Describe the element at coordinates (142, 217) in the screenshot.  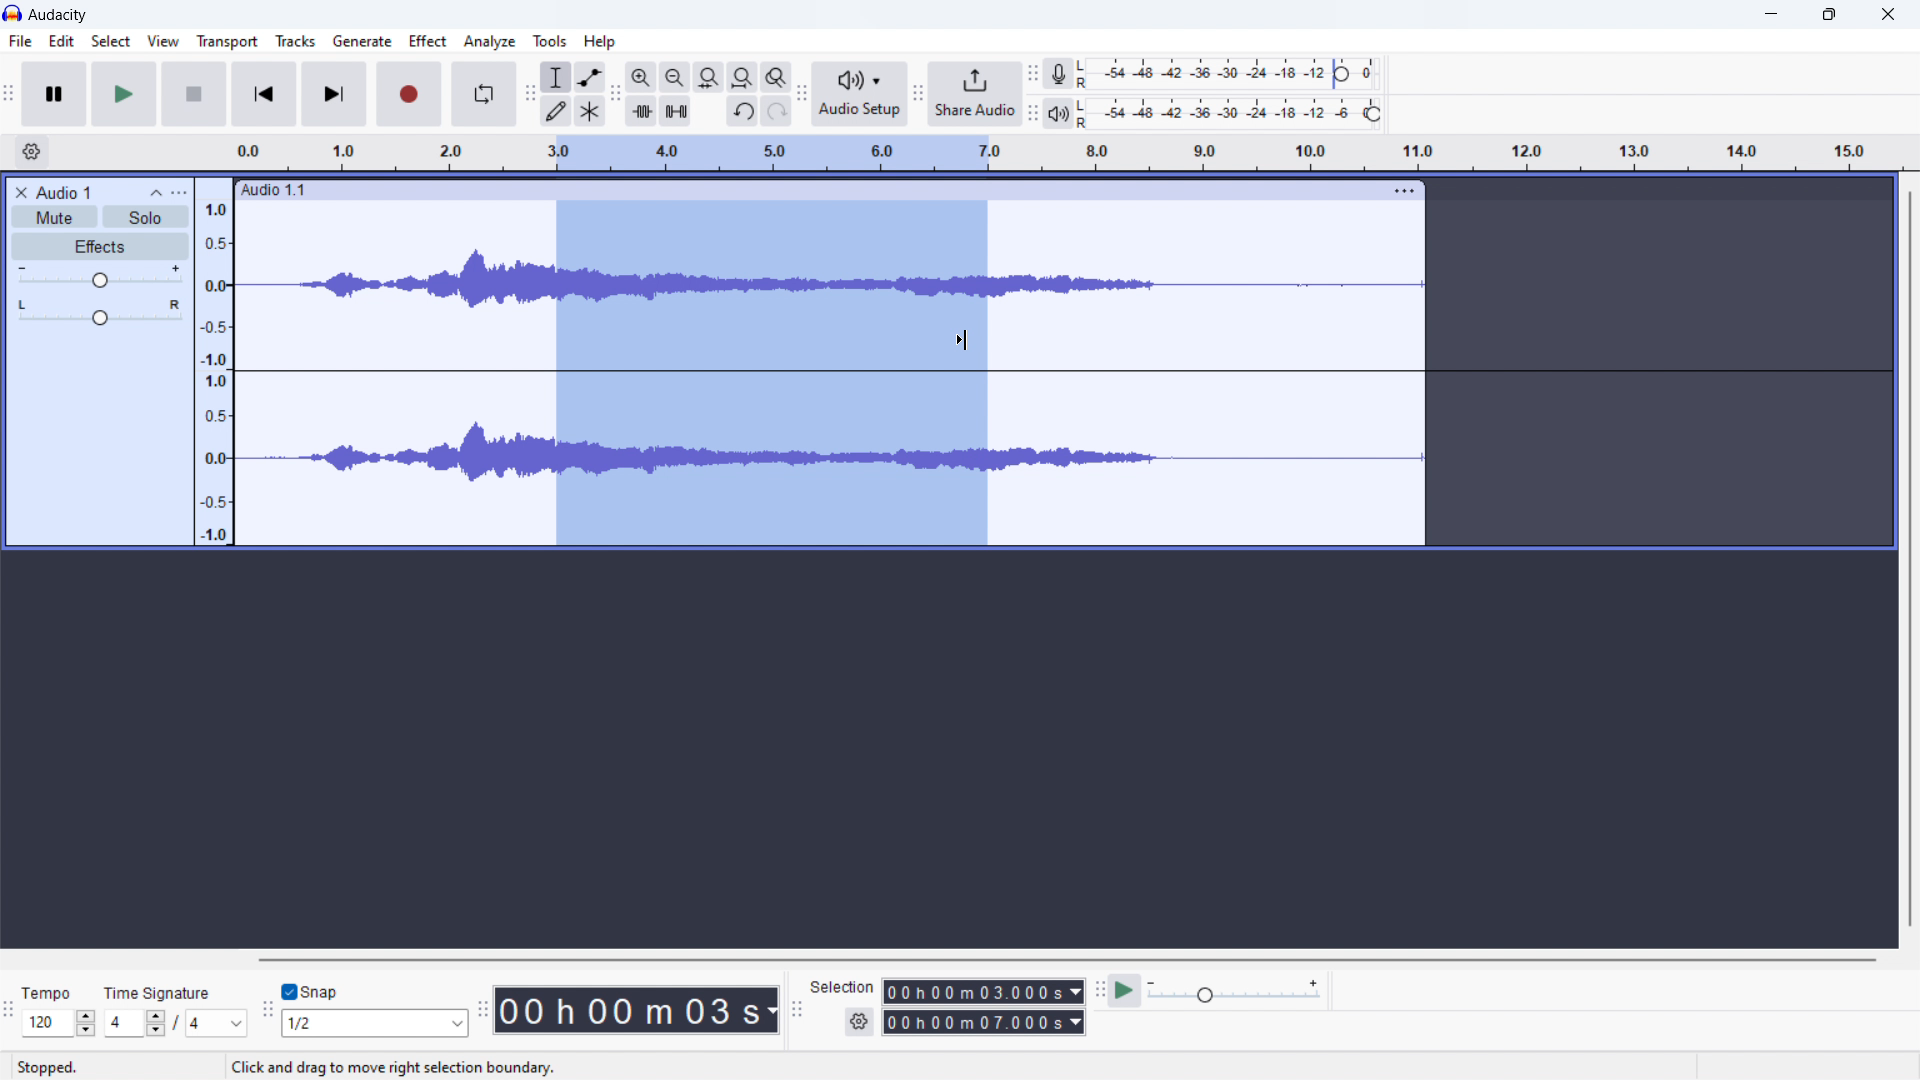
I see `solo` at that location.